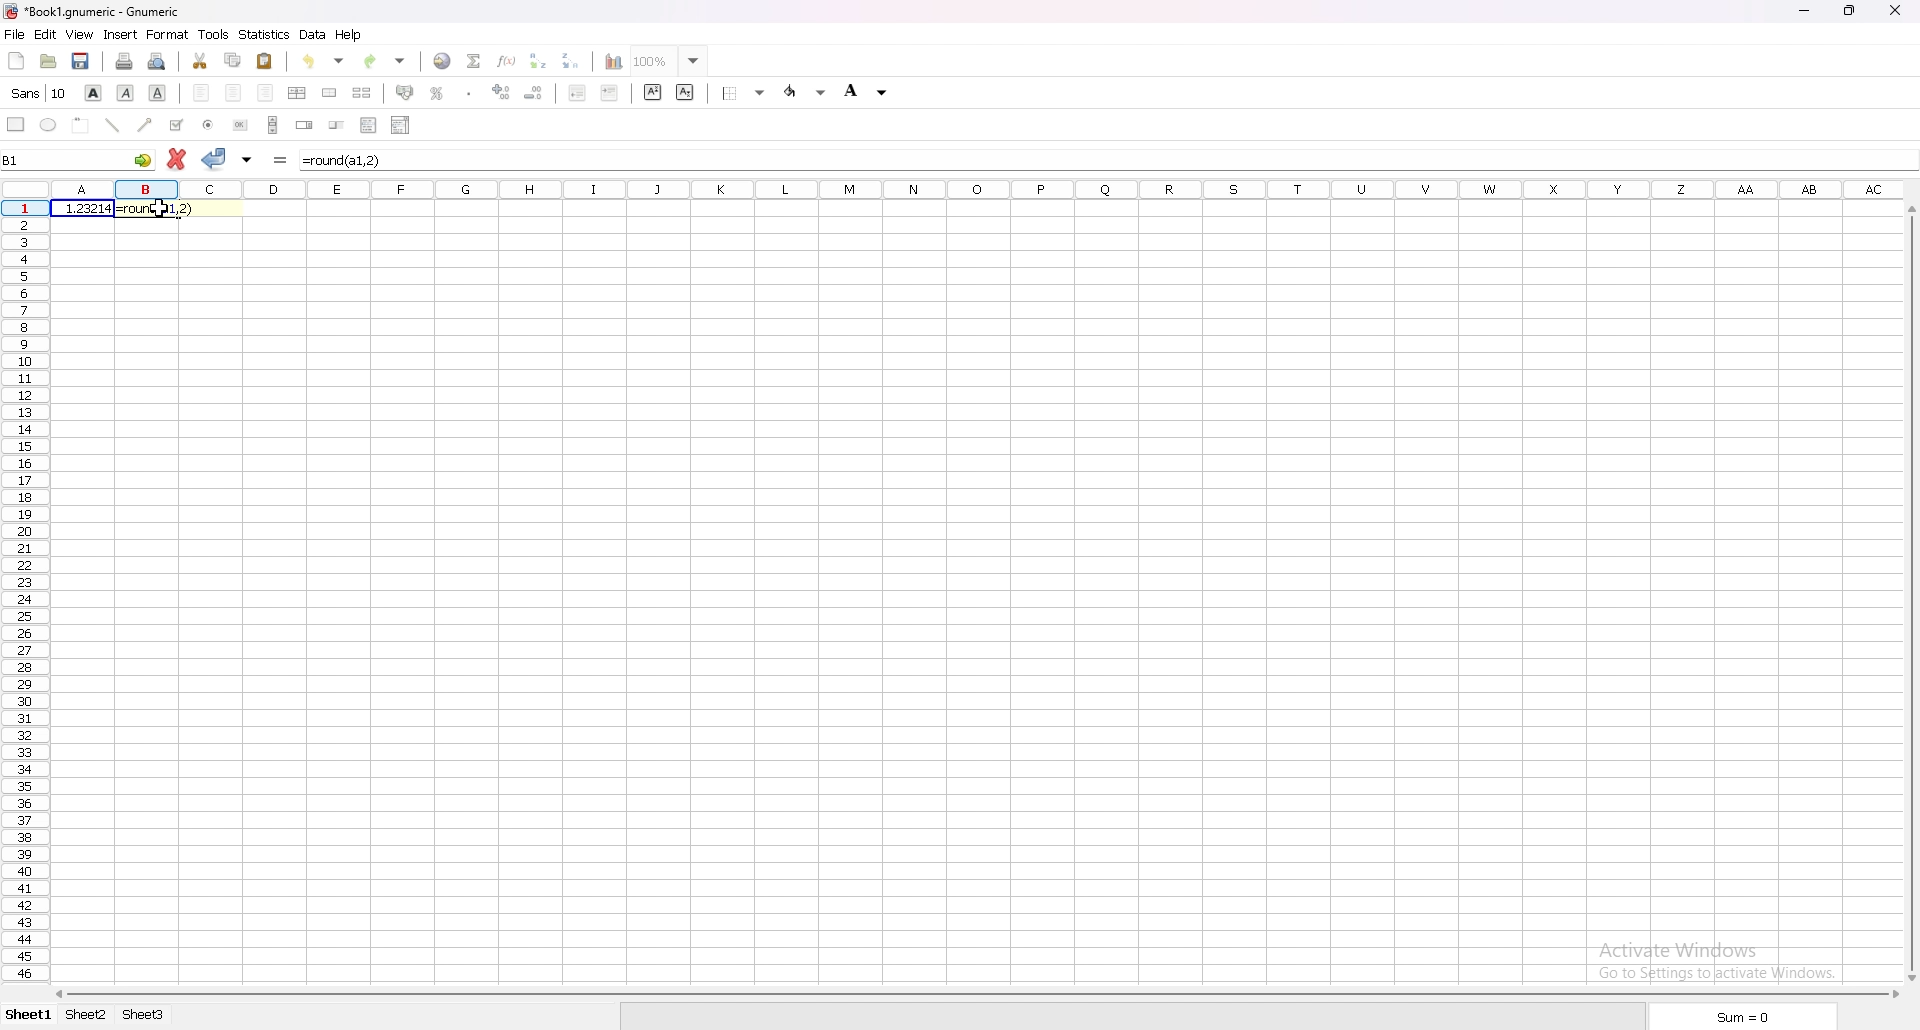 This screenshot has width=1920, height=1030. Describe the element at coordinates (168, 34) in the screenshot. I see `format` at that location.